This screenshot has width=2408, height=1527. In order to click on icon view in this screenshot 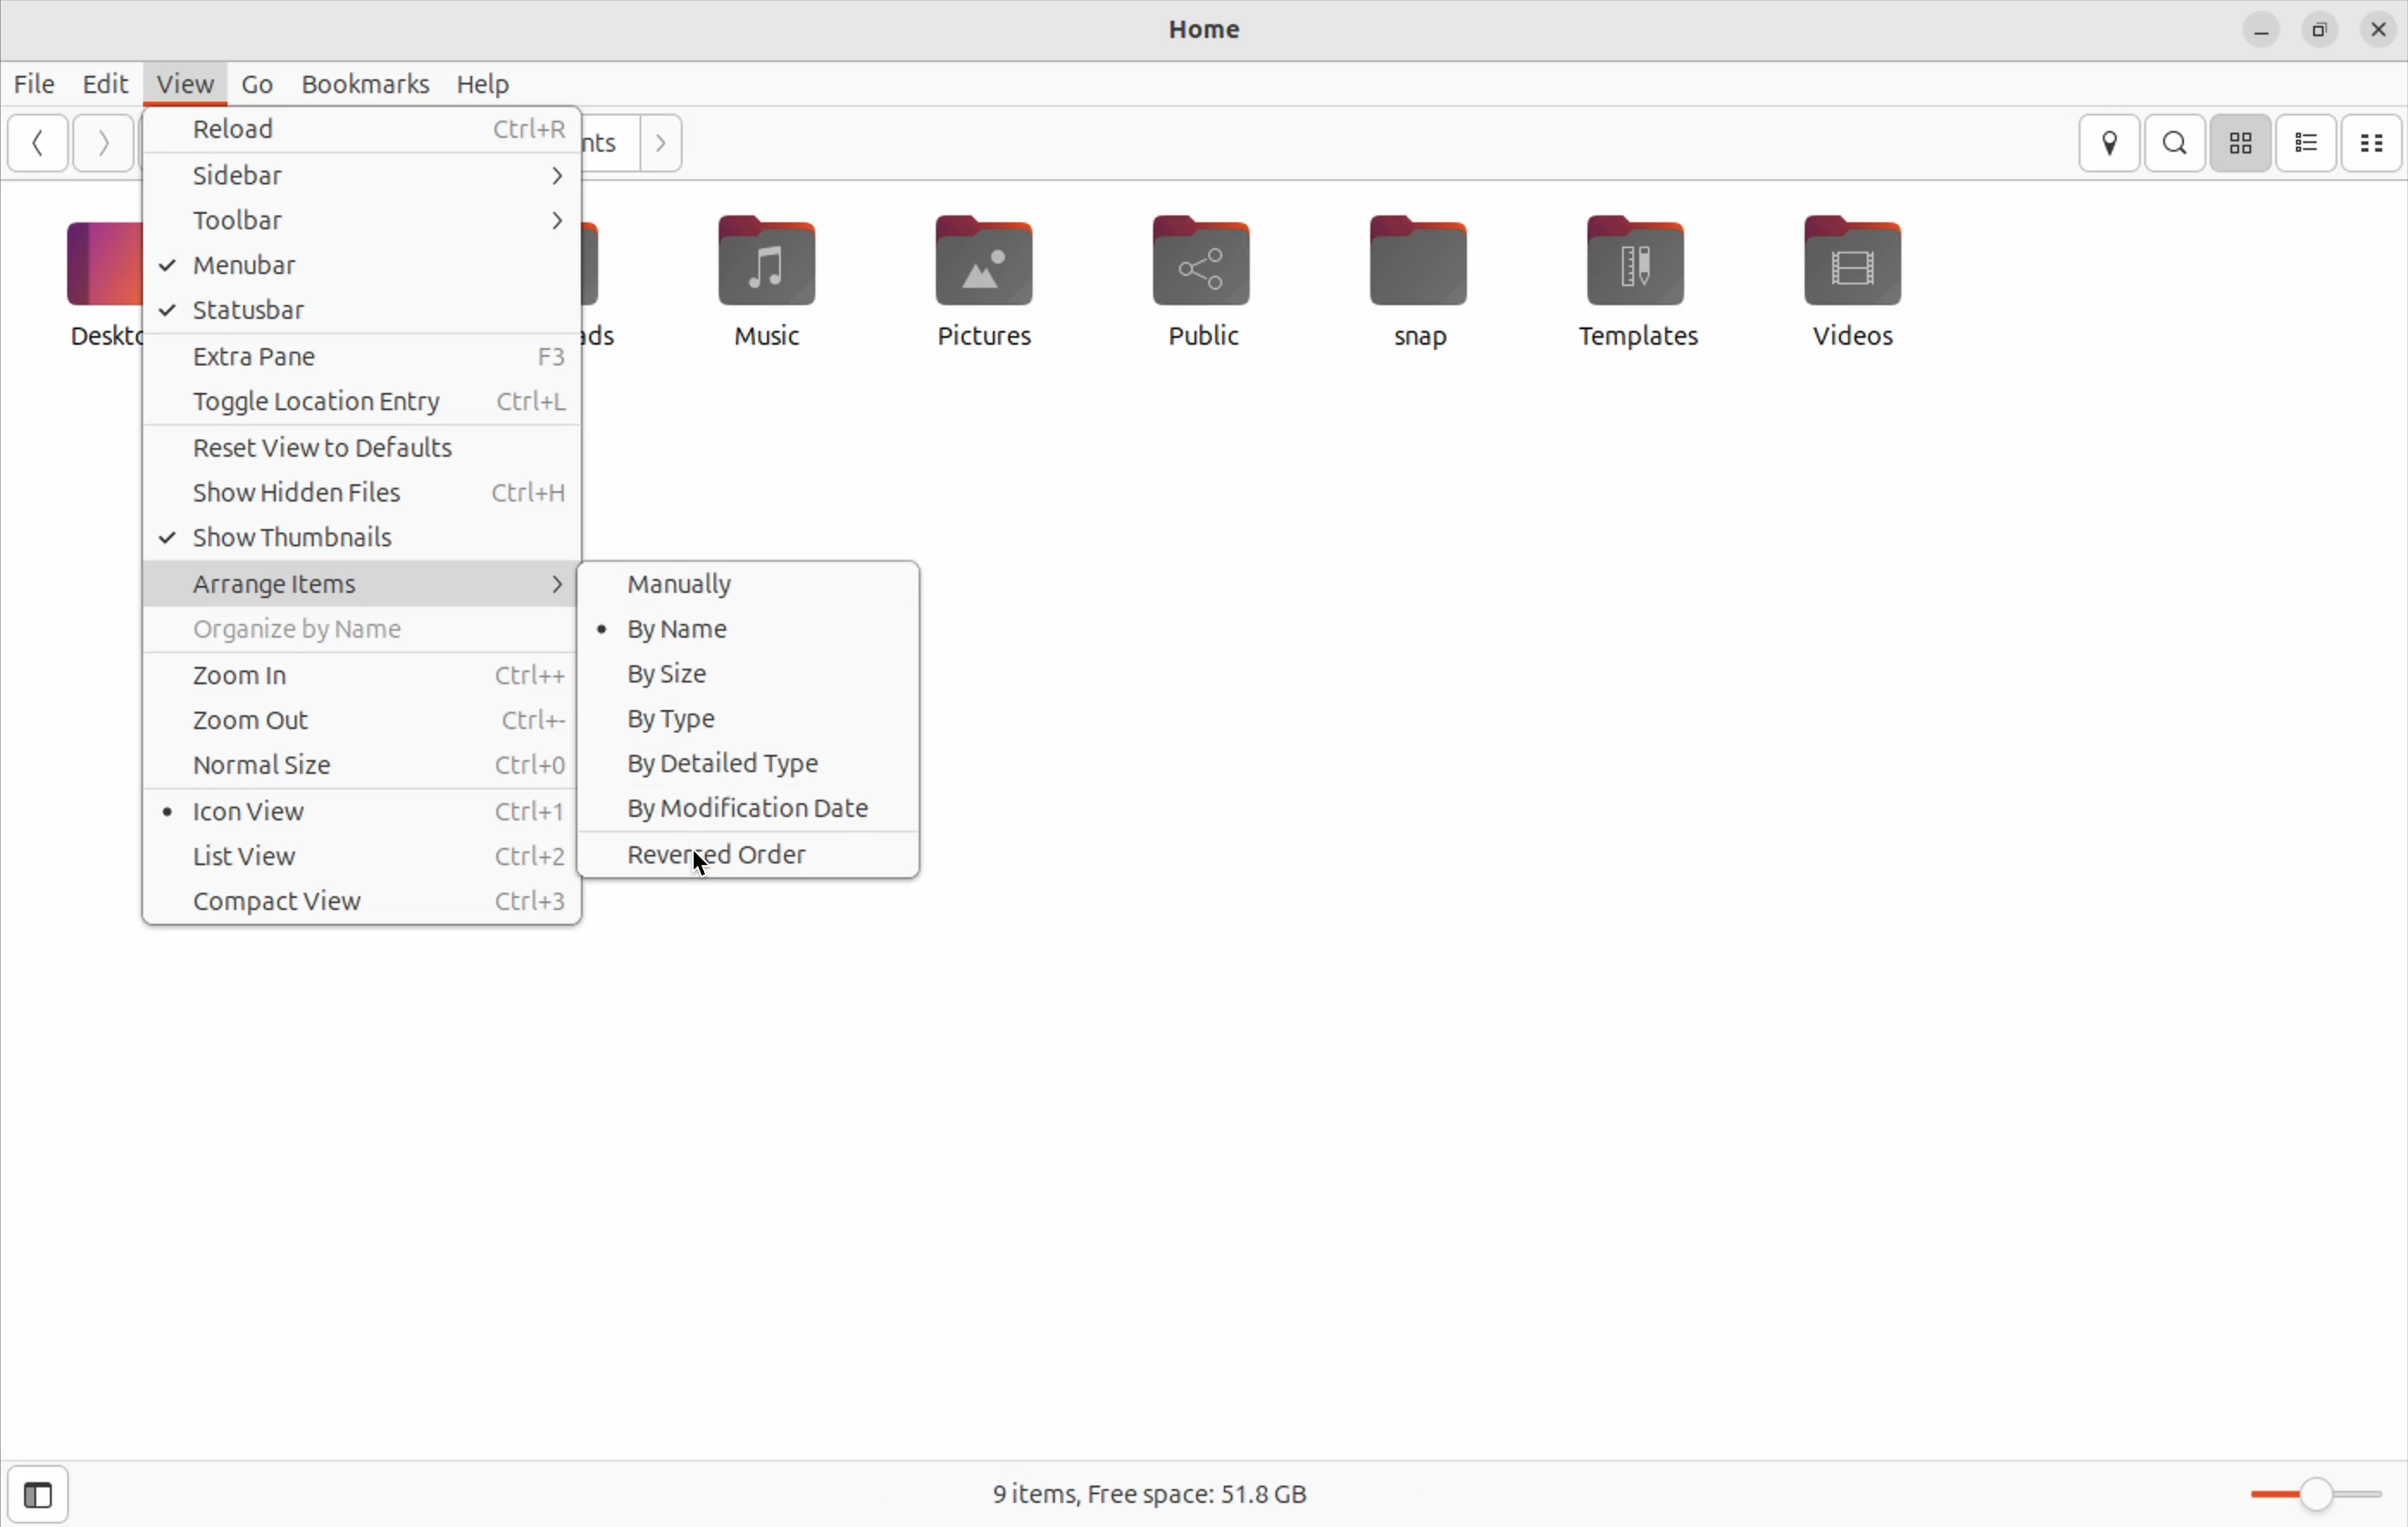, I will do `click(366, 810)`.